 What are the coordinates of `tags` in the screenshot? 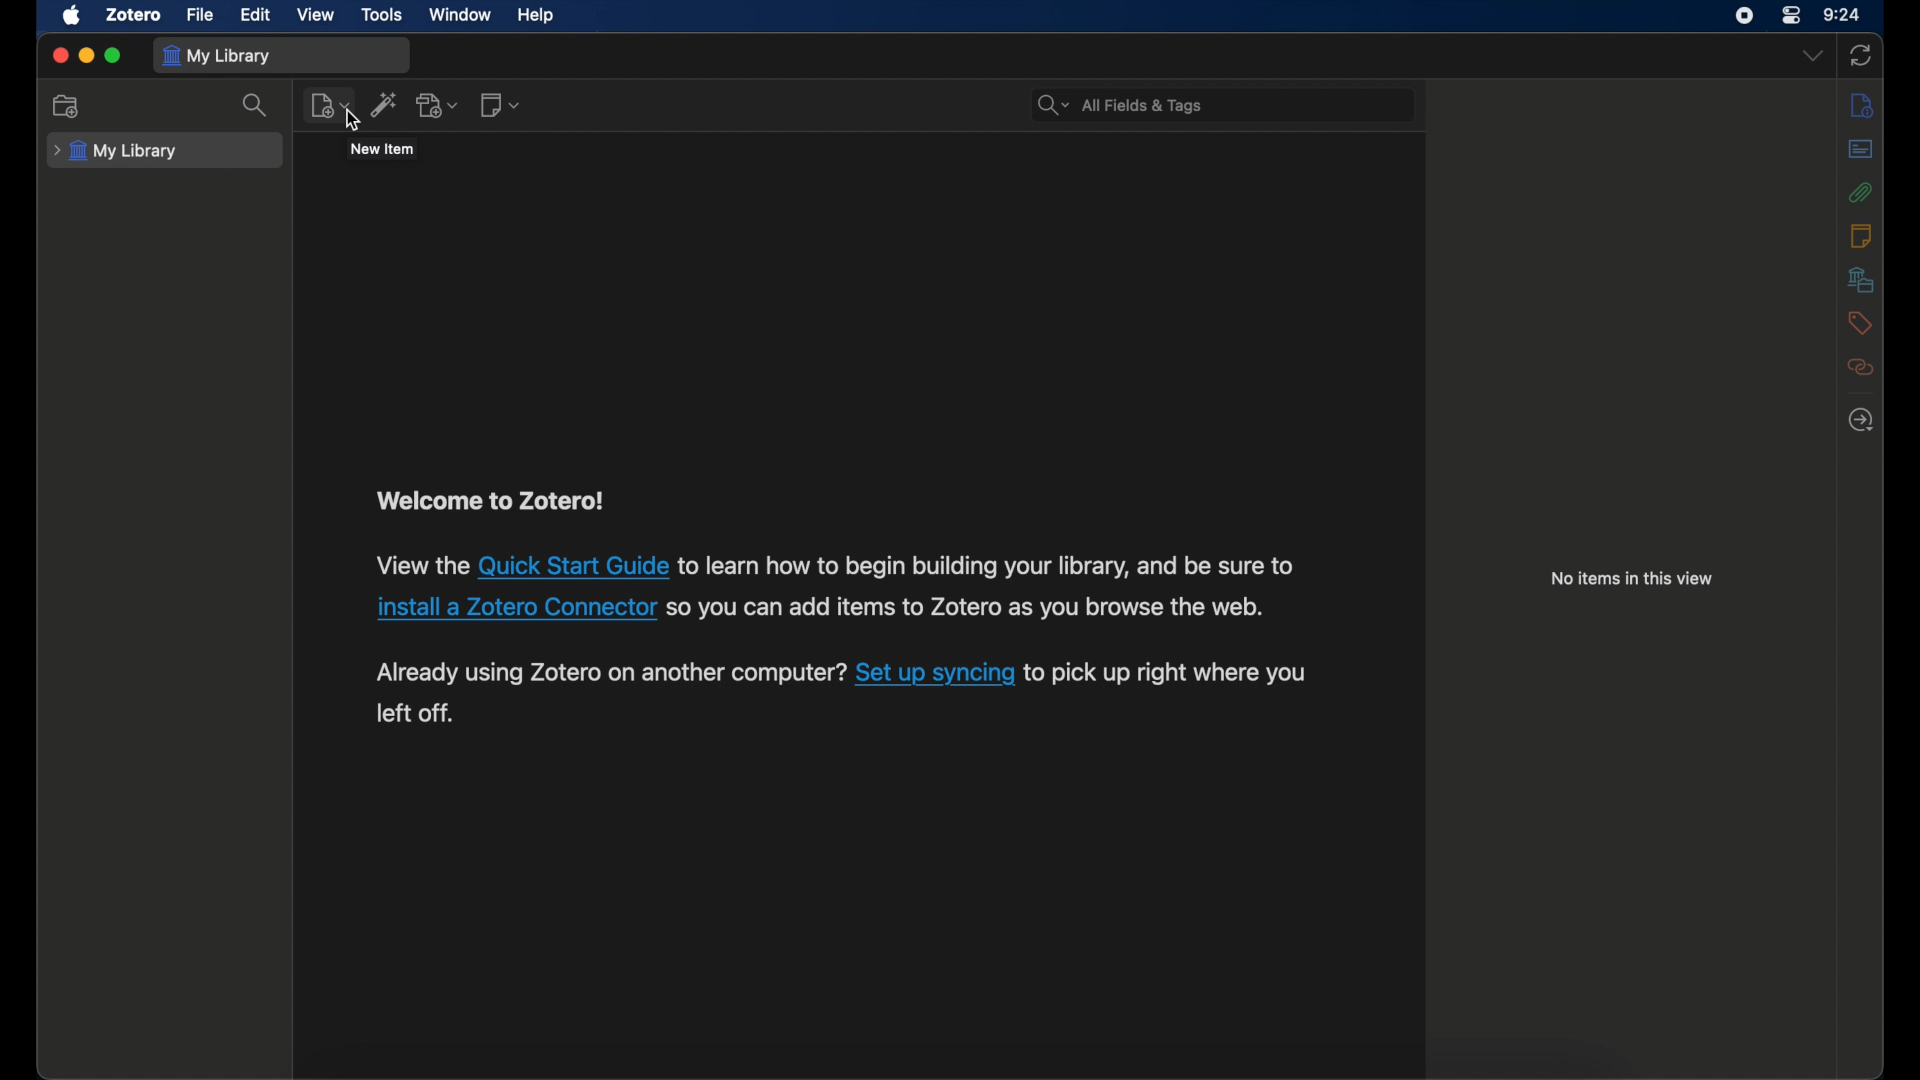 It's located at (1860, 322).